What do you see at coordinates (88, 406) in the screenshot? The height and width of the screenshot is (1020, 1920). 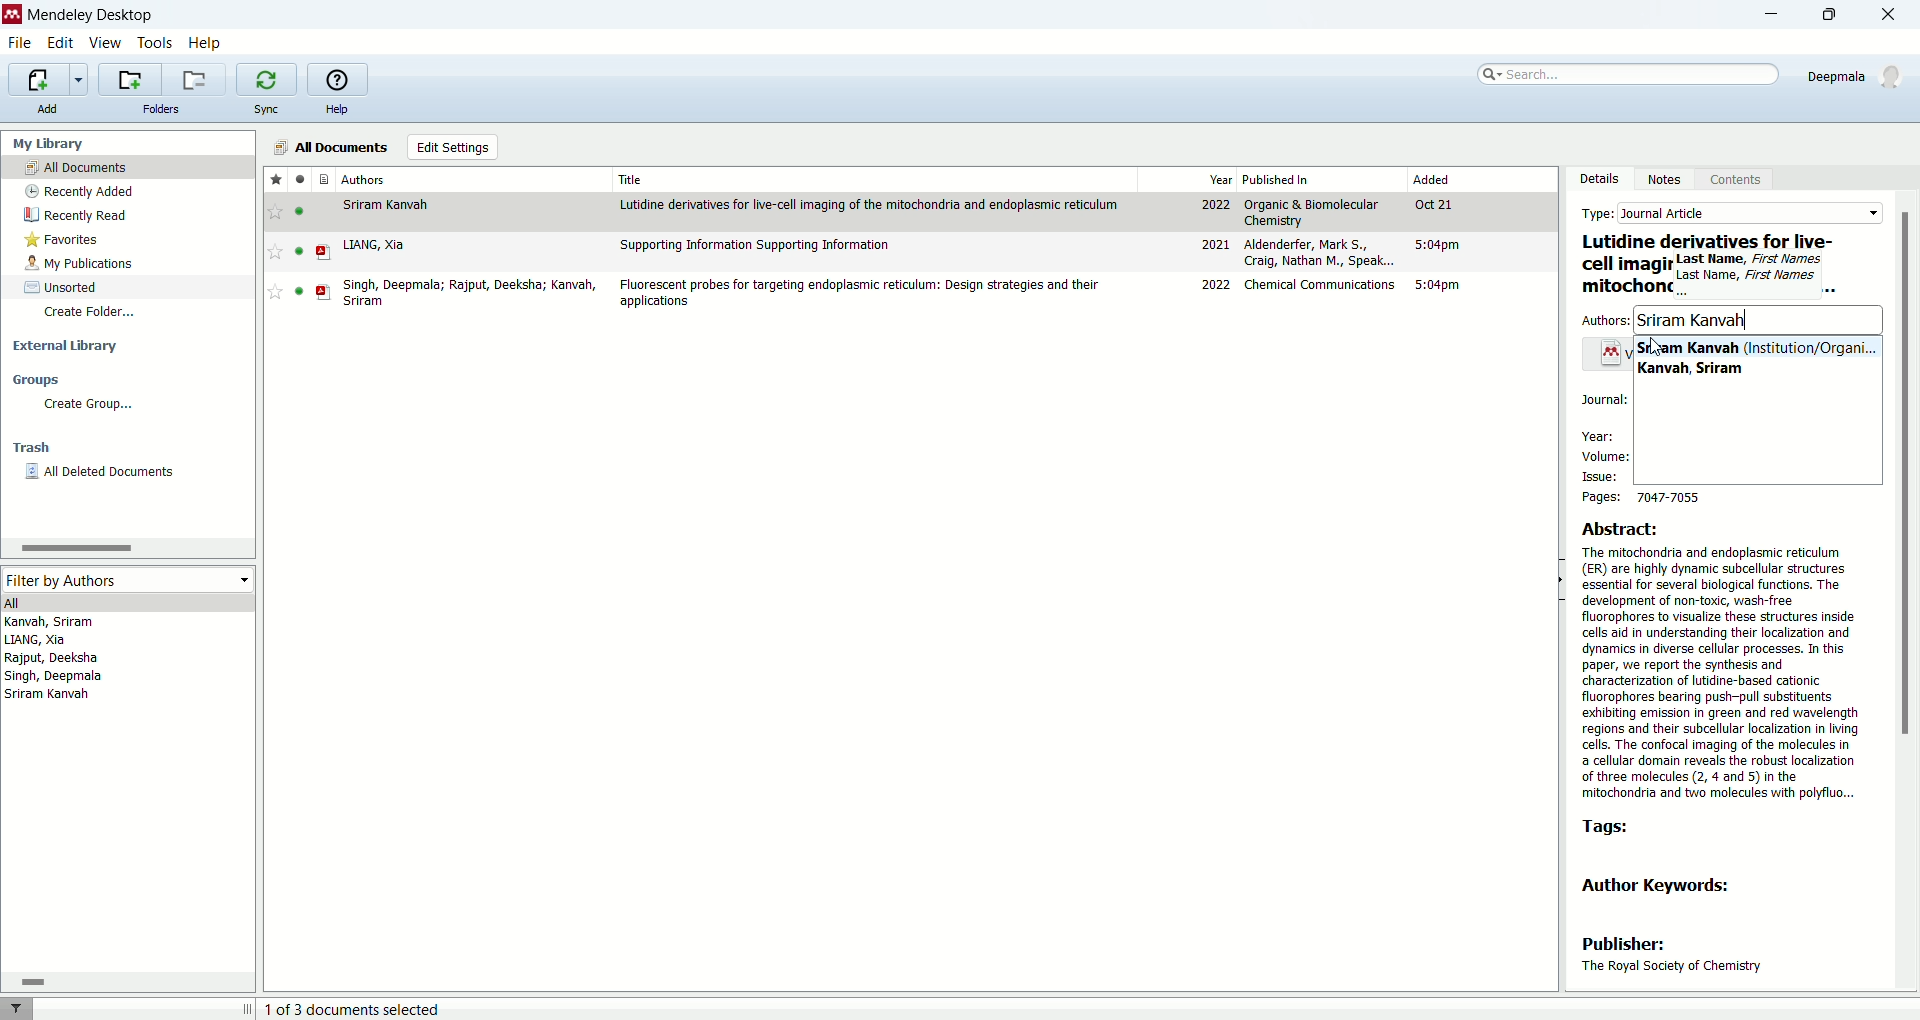 I see `create group` at bounding box center [88, 406].